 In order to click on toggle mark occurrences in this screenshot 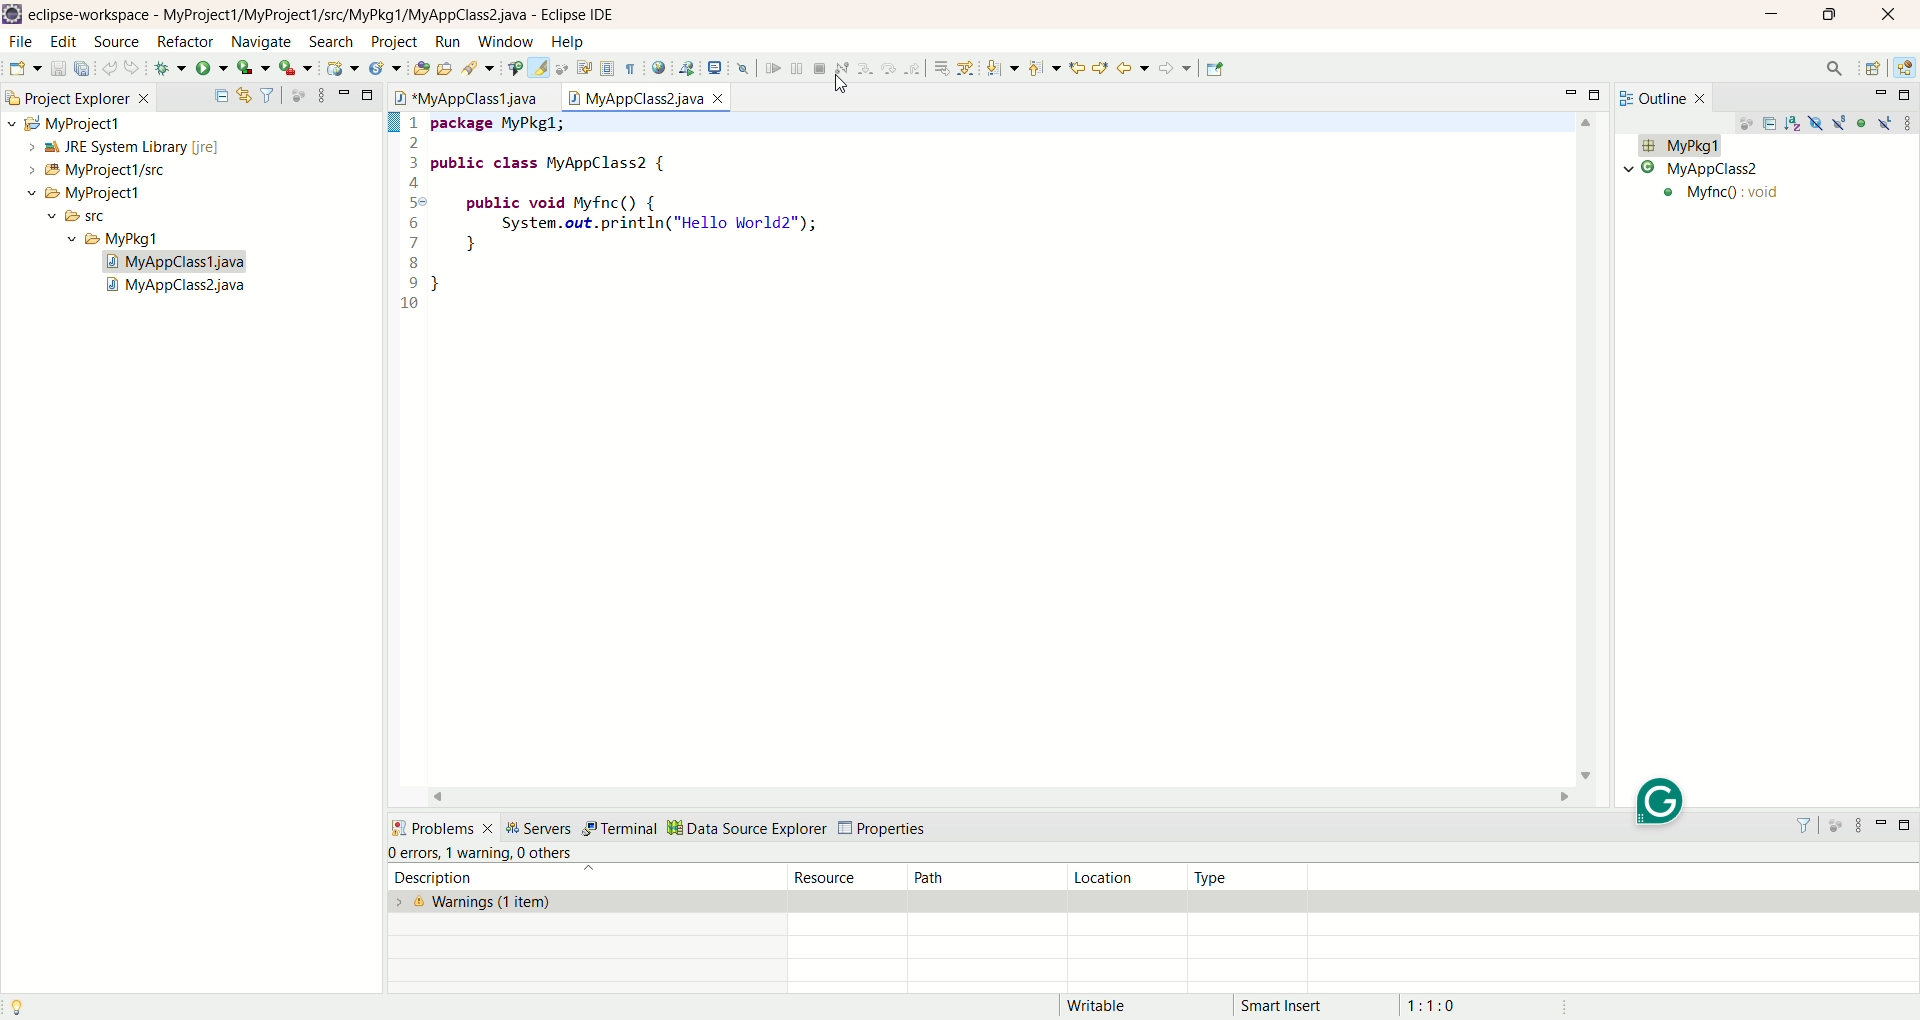, I will do `click(541, 68)`.